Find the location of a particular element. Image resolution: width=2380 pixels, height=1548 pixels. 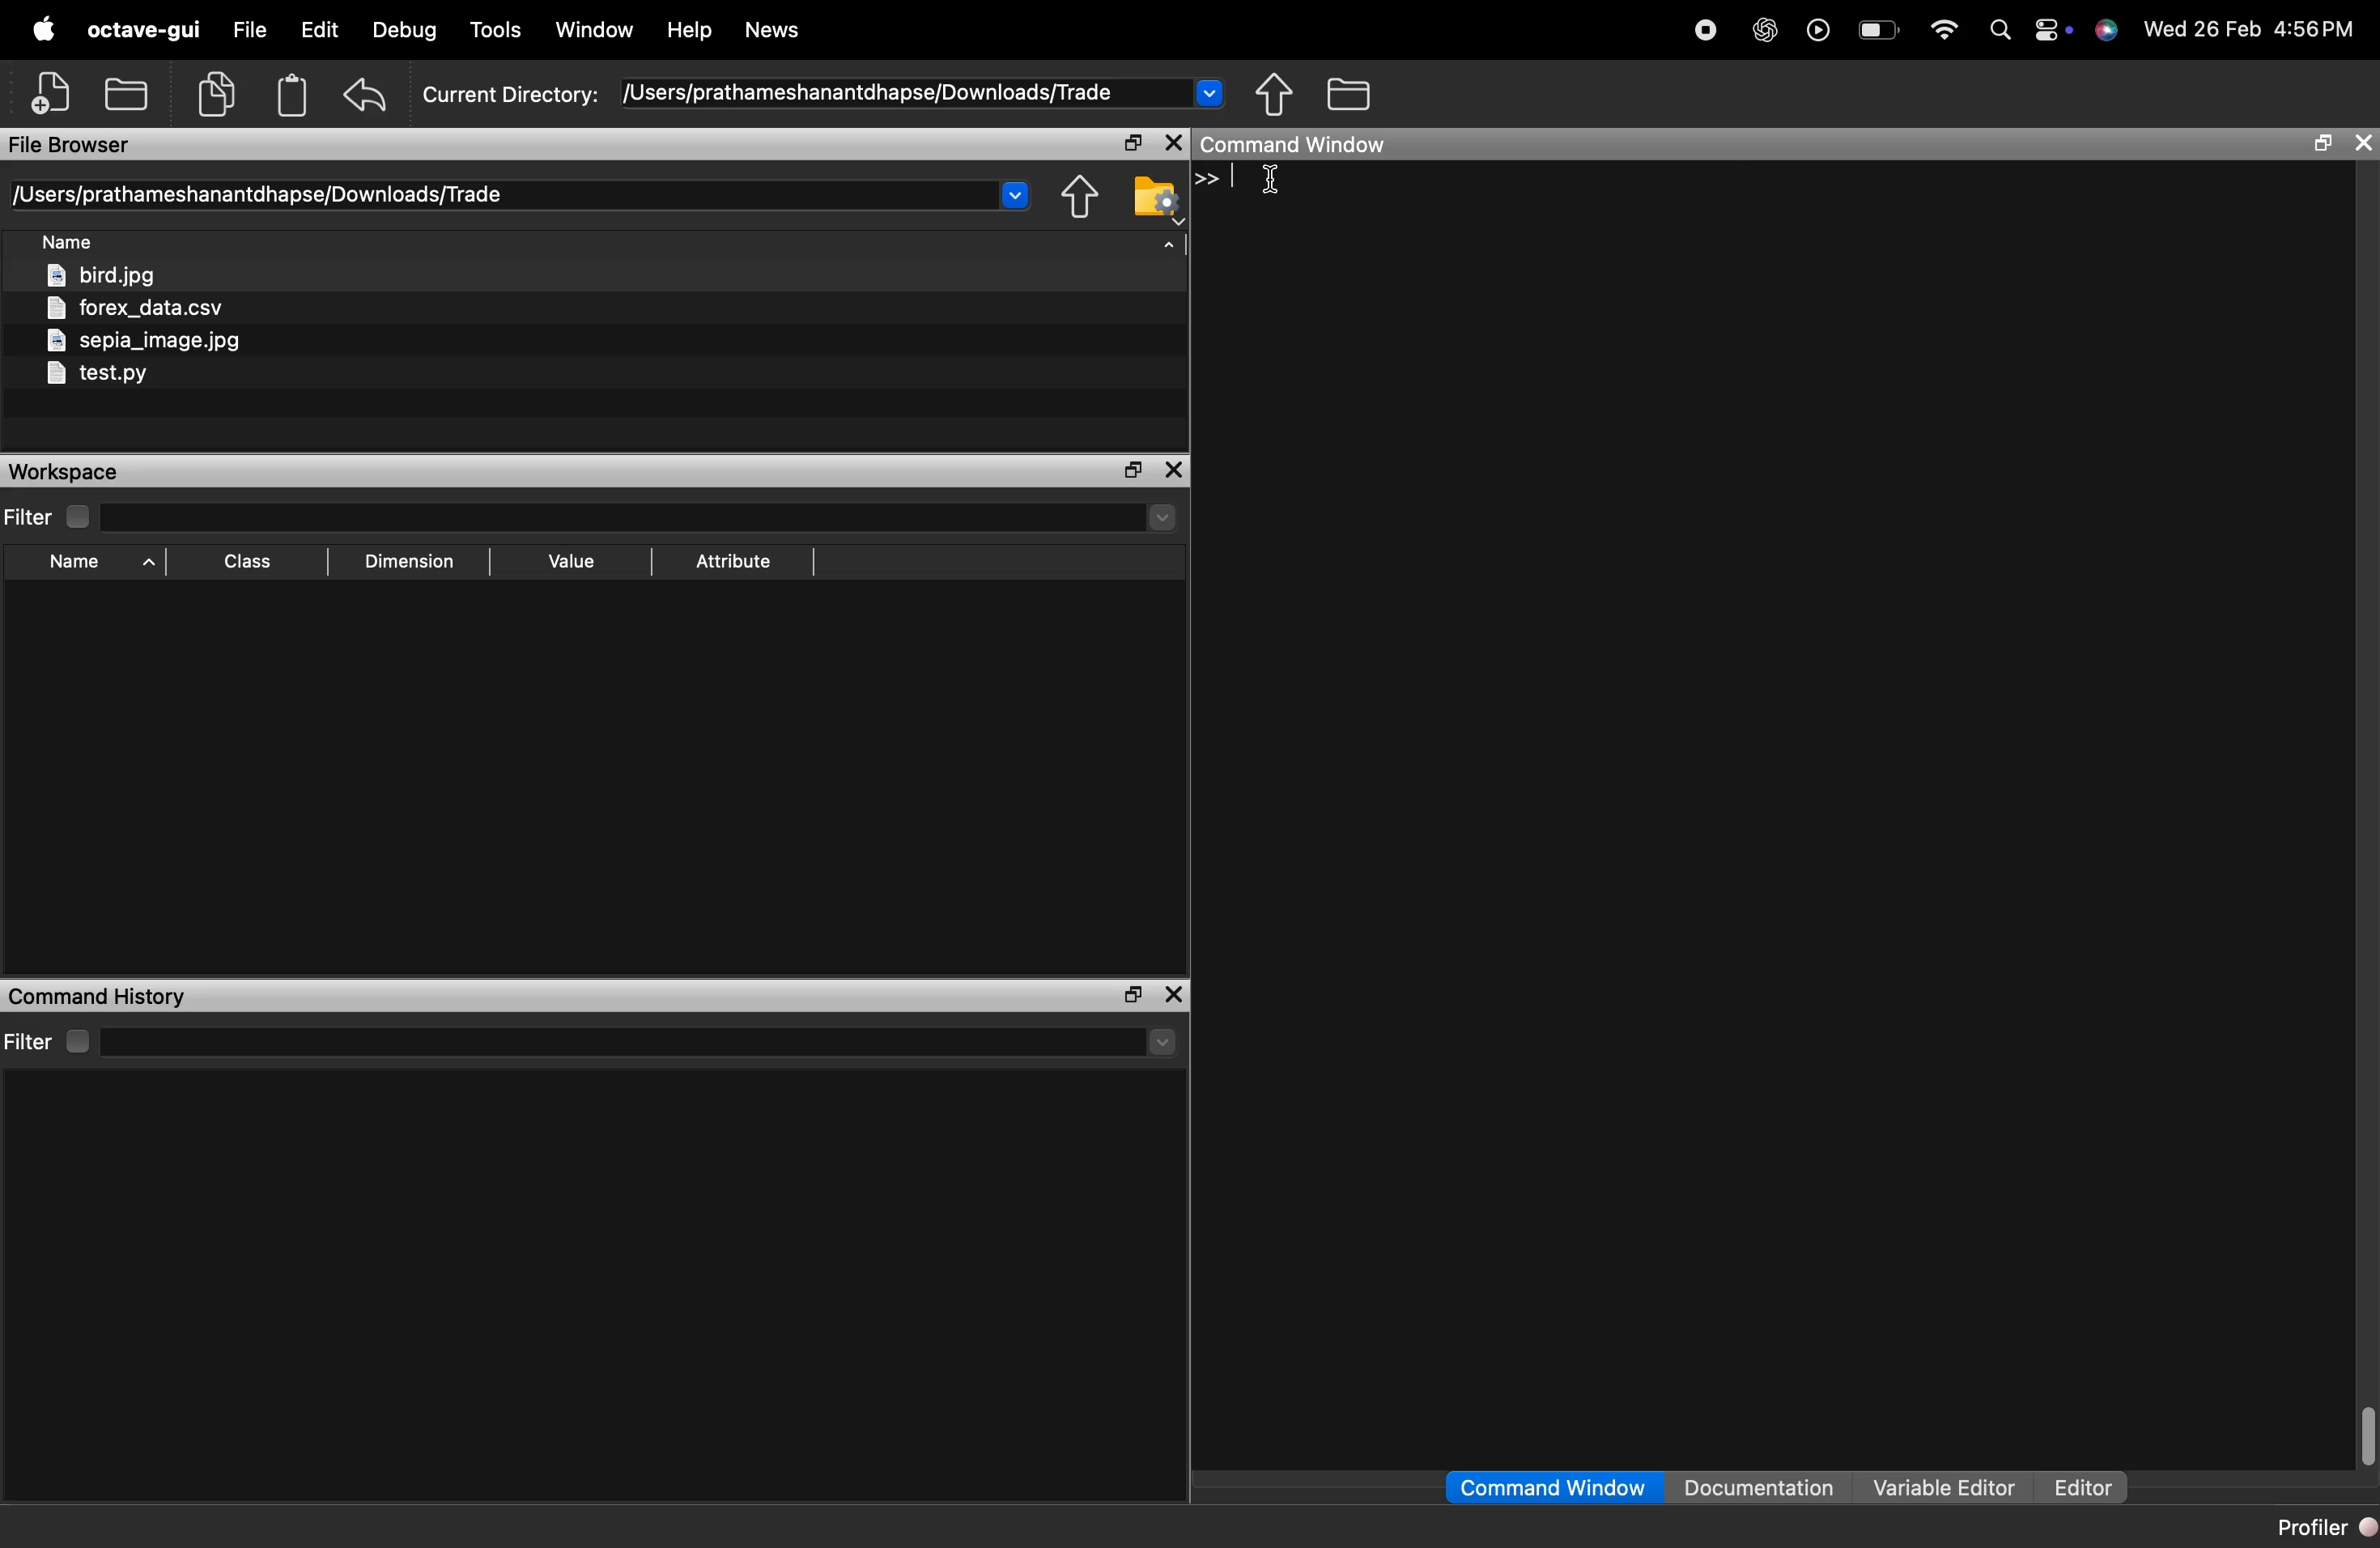

support is located at coordinates (2107, 31).